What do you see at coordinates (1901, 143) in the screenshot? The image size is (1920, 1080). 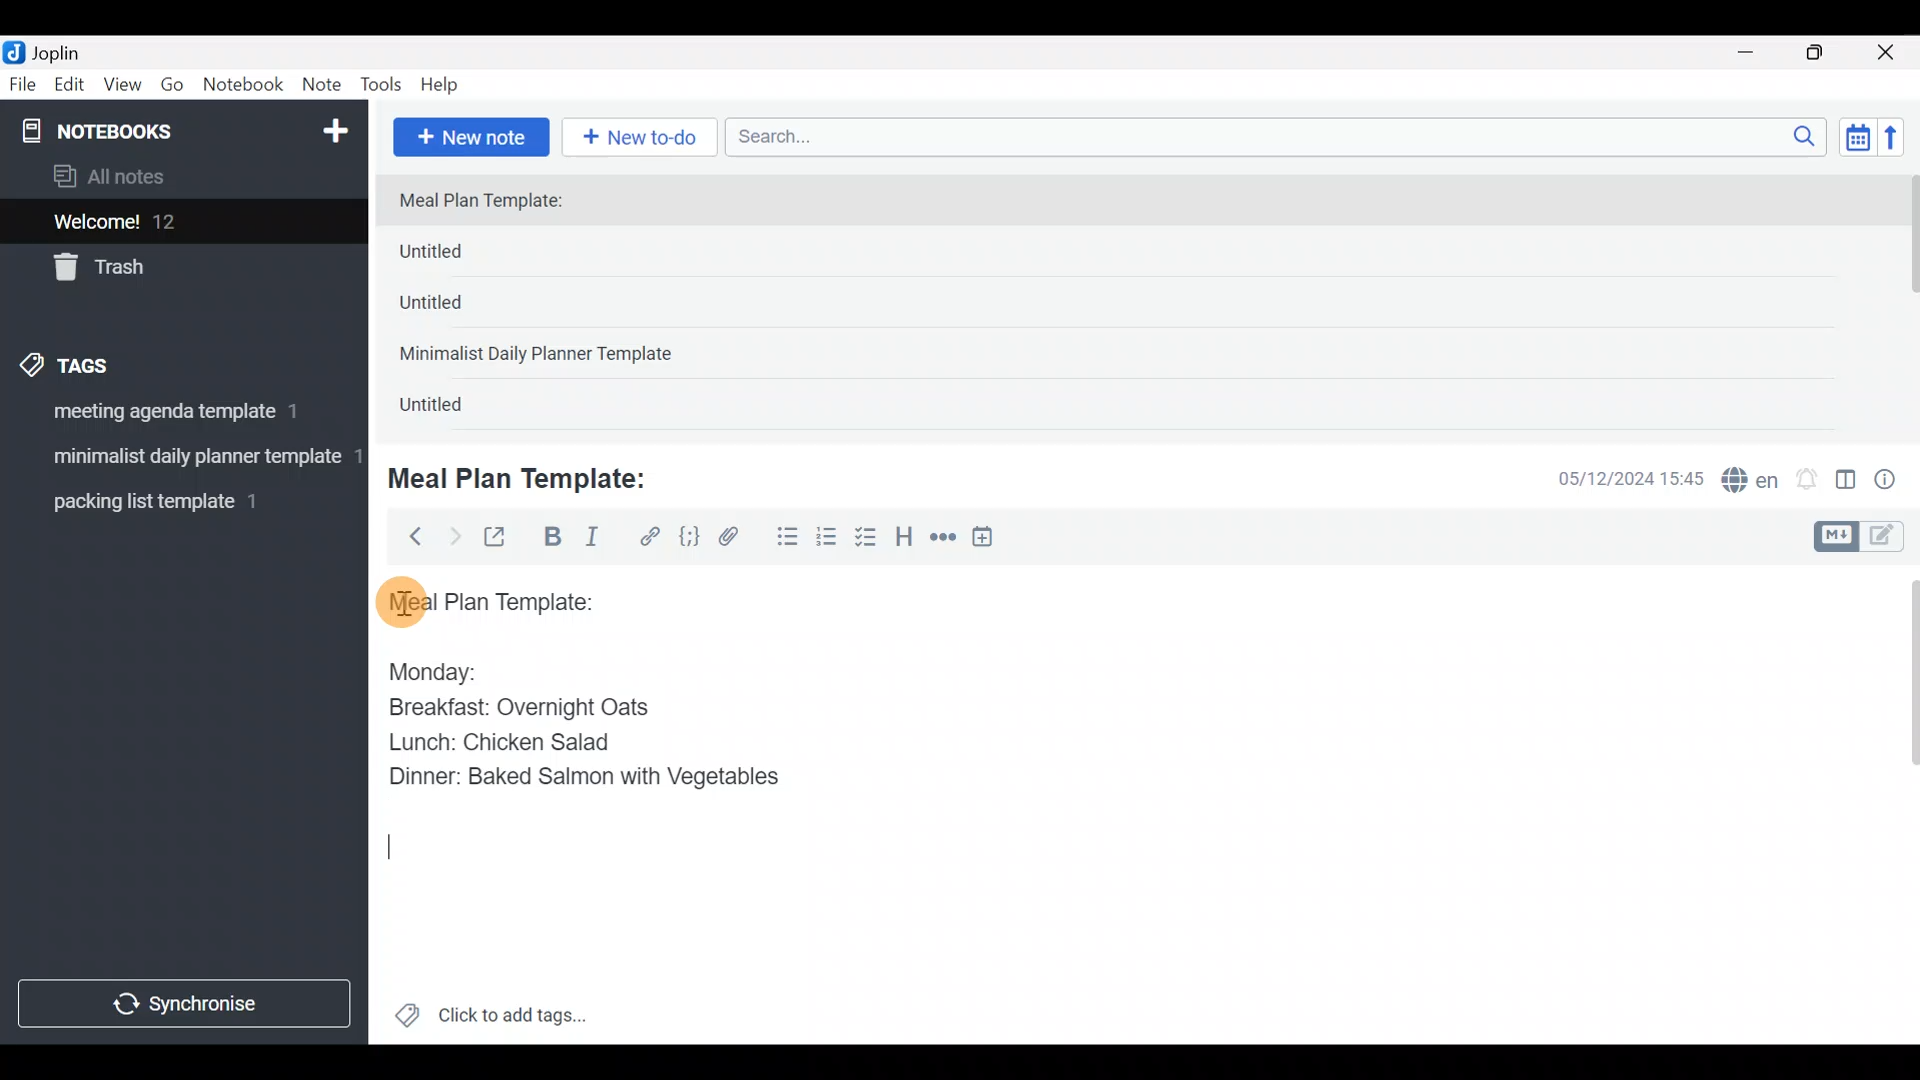 I see `Reverse sort` at bounding box center [1901, 143].